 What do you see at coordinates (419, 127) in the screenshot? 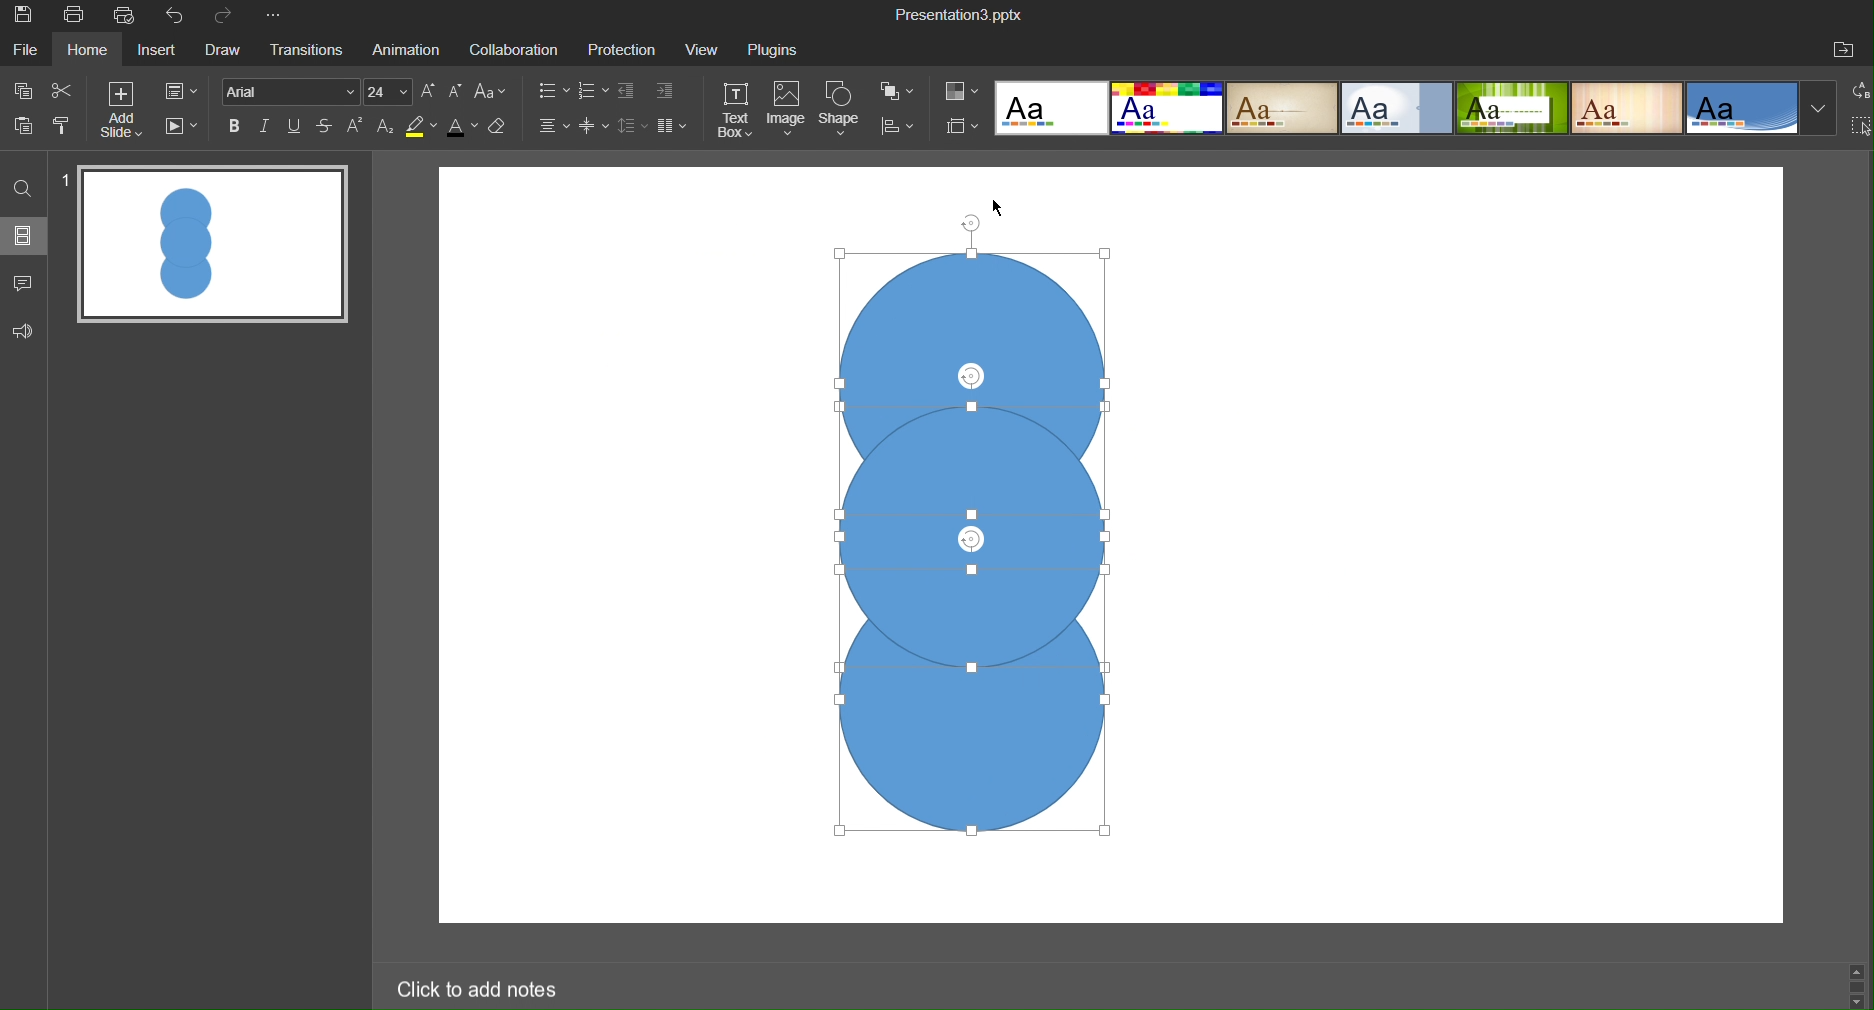
I see `Highlight` at bounding box center [419, 127].